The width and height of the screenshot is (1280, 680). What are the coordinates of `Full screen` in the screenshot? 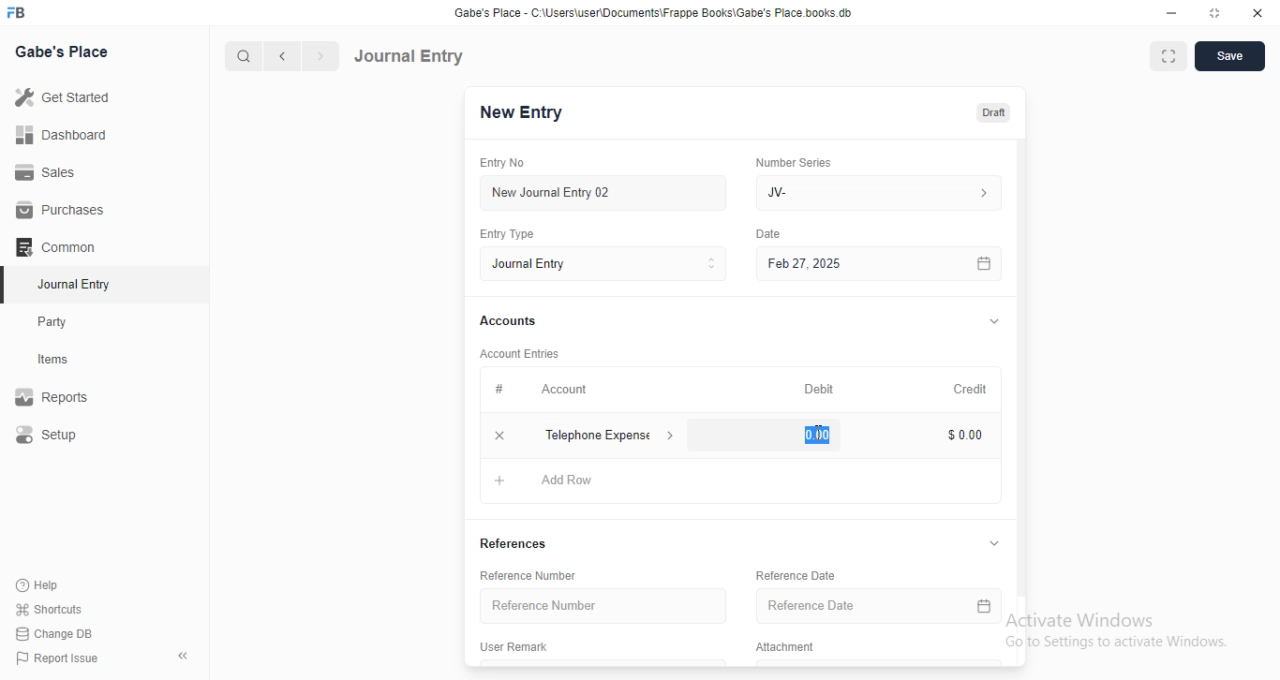 It's located at (1216, 13).